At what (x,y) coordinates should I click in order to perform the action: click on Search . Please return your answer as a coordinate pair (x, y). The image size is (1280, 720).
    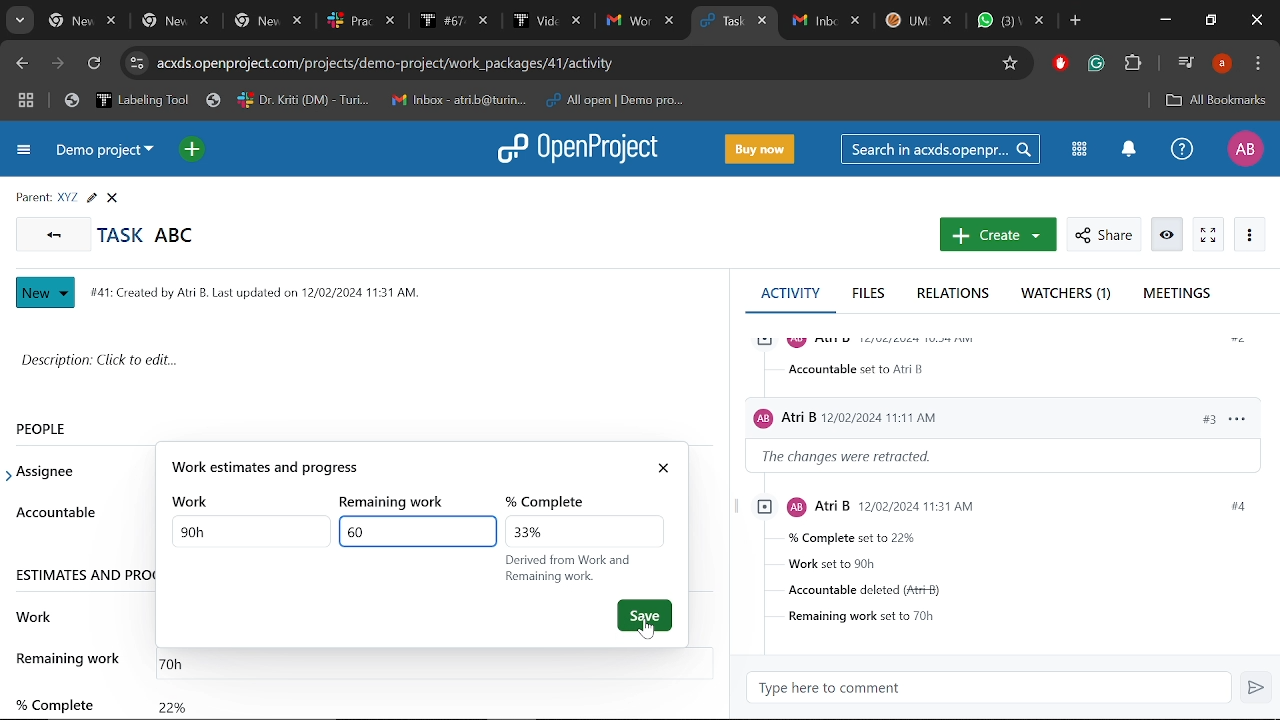
    Looking at the image, I should click on (943, 149).